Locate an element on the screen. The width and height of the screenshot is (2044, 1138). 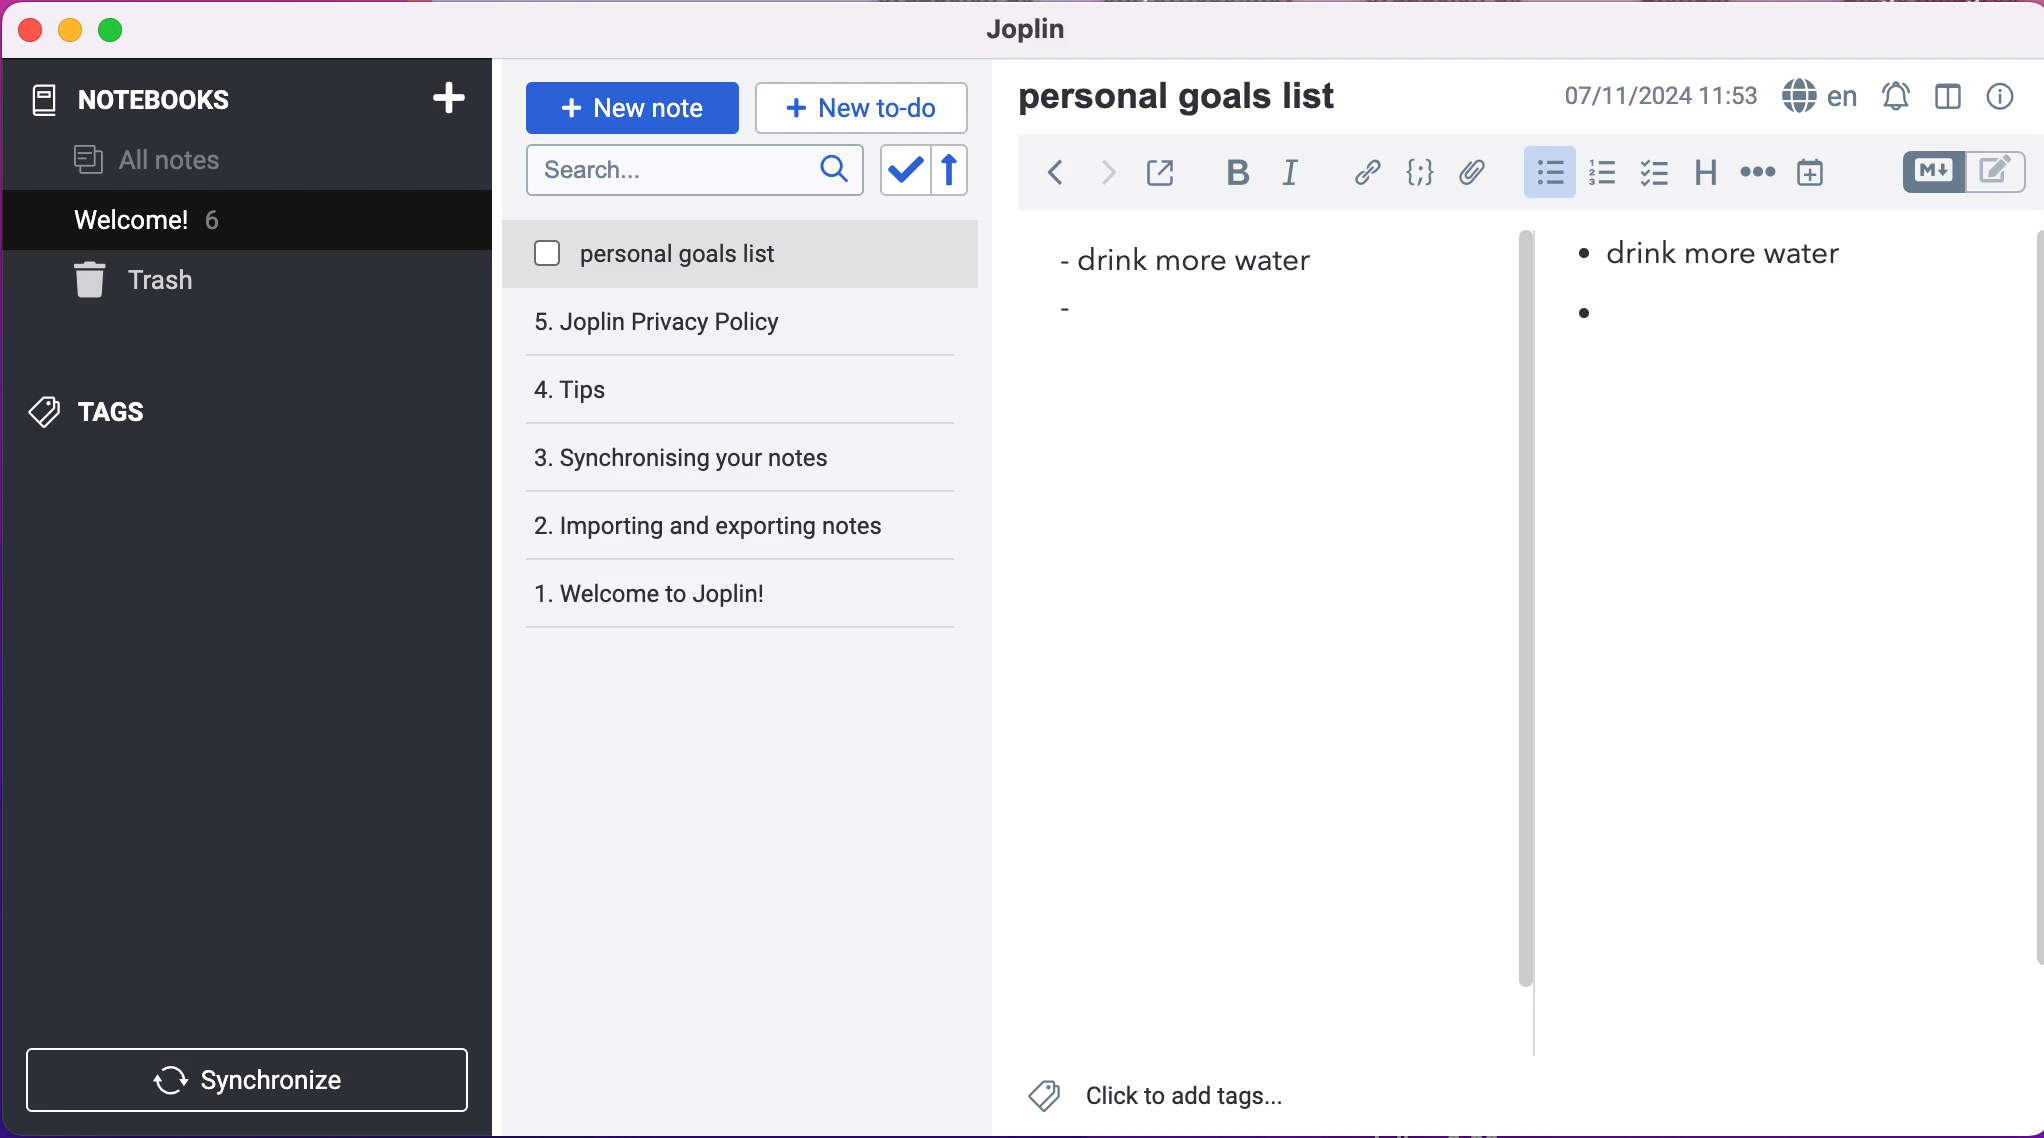
maximize is located at coordinates (119, 33).